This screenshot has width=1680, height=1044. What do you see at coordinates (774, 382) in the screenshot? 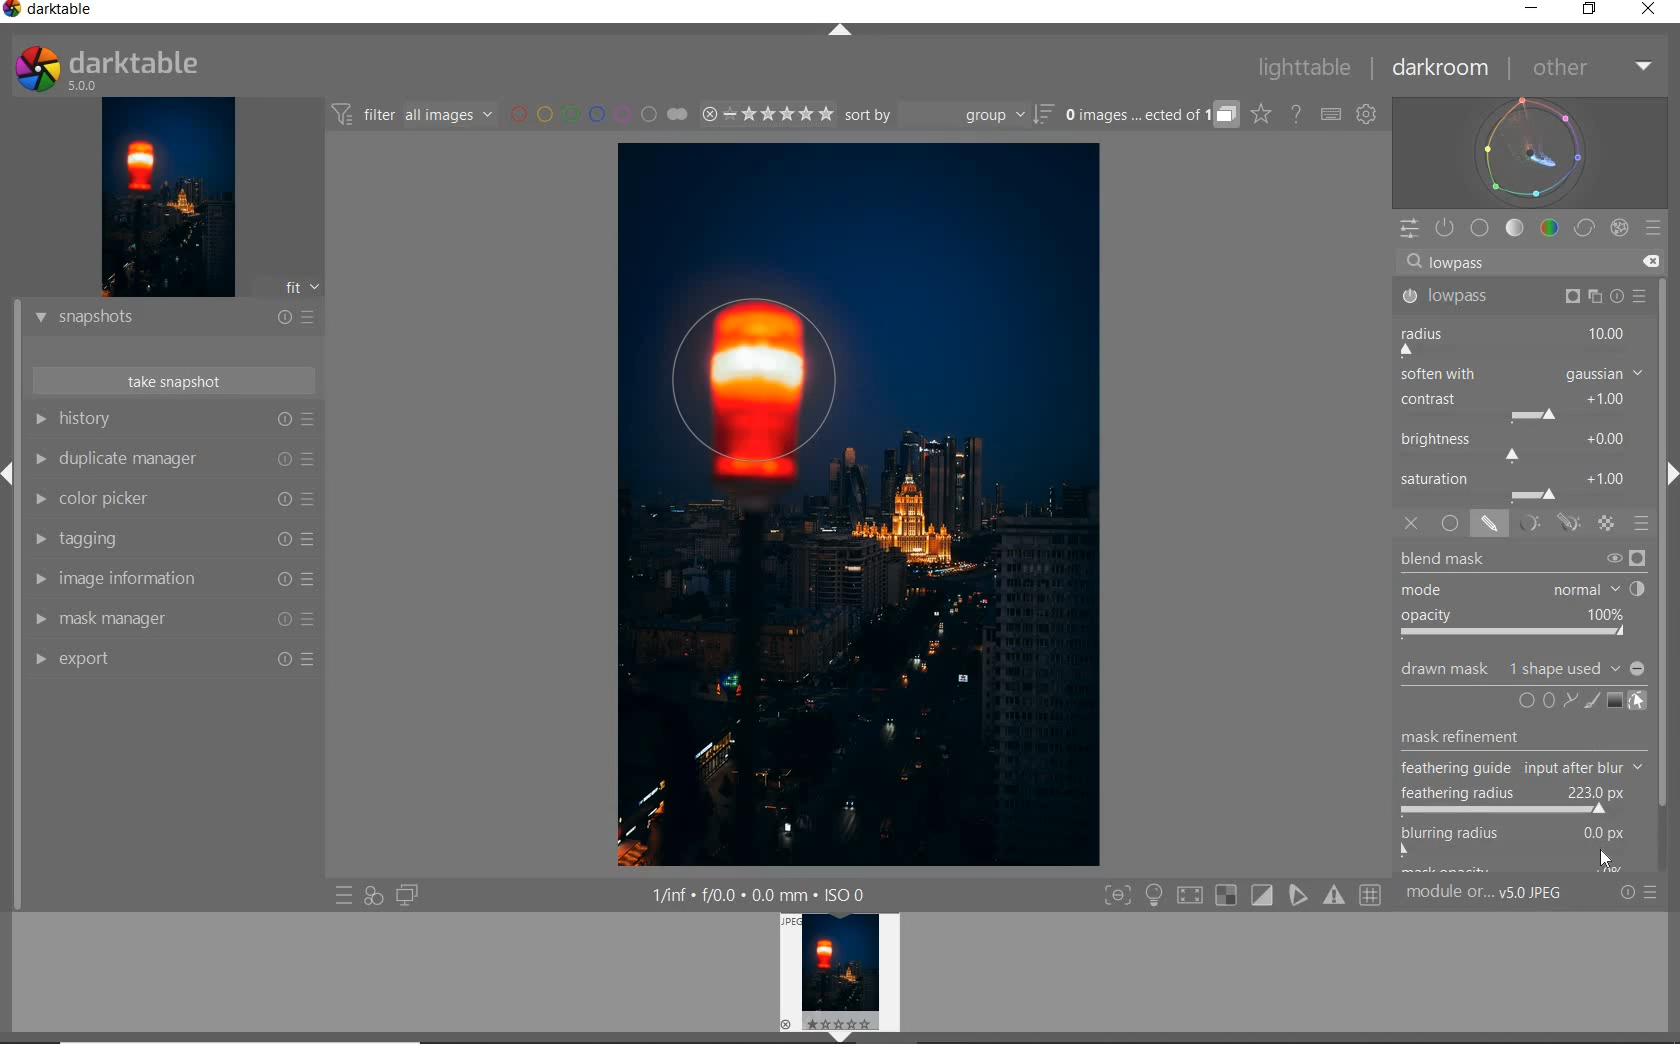
I see `DRAWN CIRCLE MASK` at bounding box center [774, 382].